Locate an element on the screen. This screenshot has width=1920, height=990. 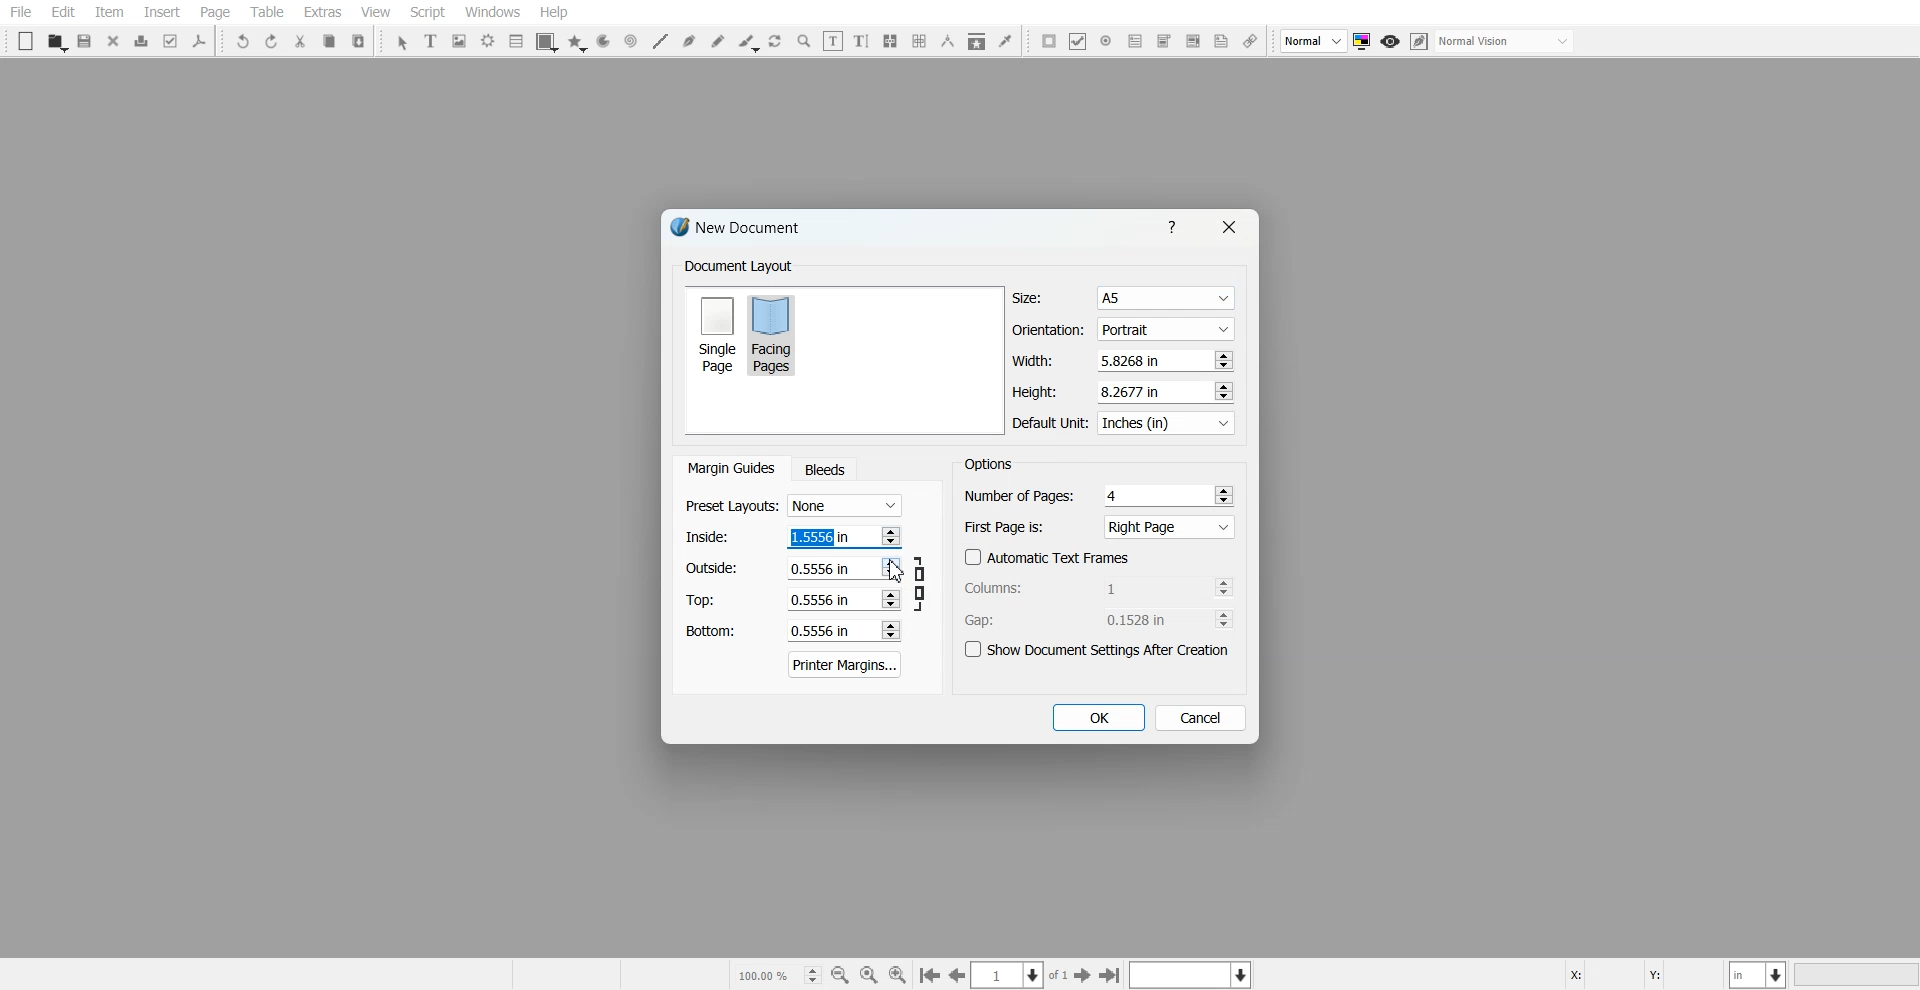
4 is located at coordinates (1115, 495).